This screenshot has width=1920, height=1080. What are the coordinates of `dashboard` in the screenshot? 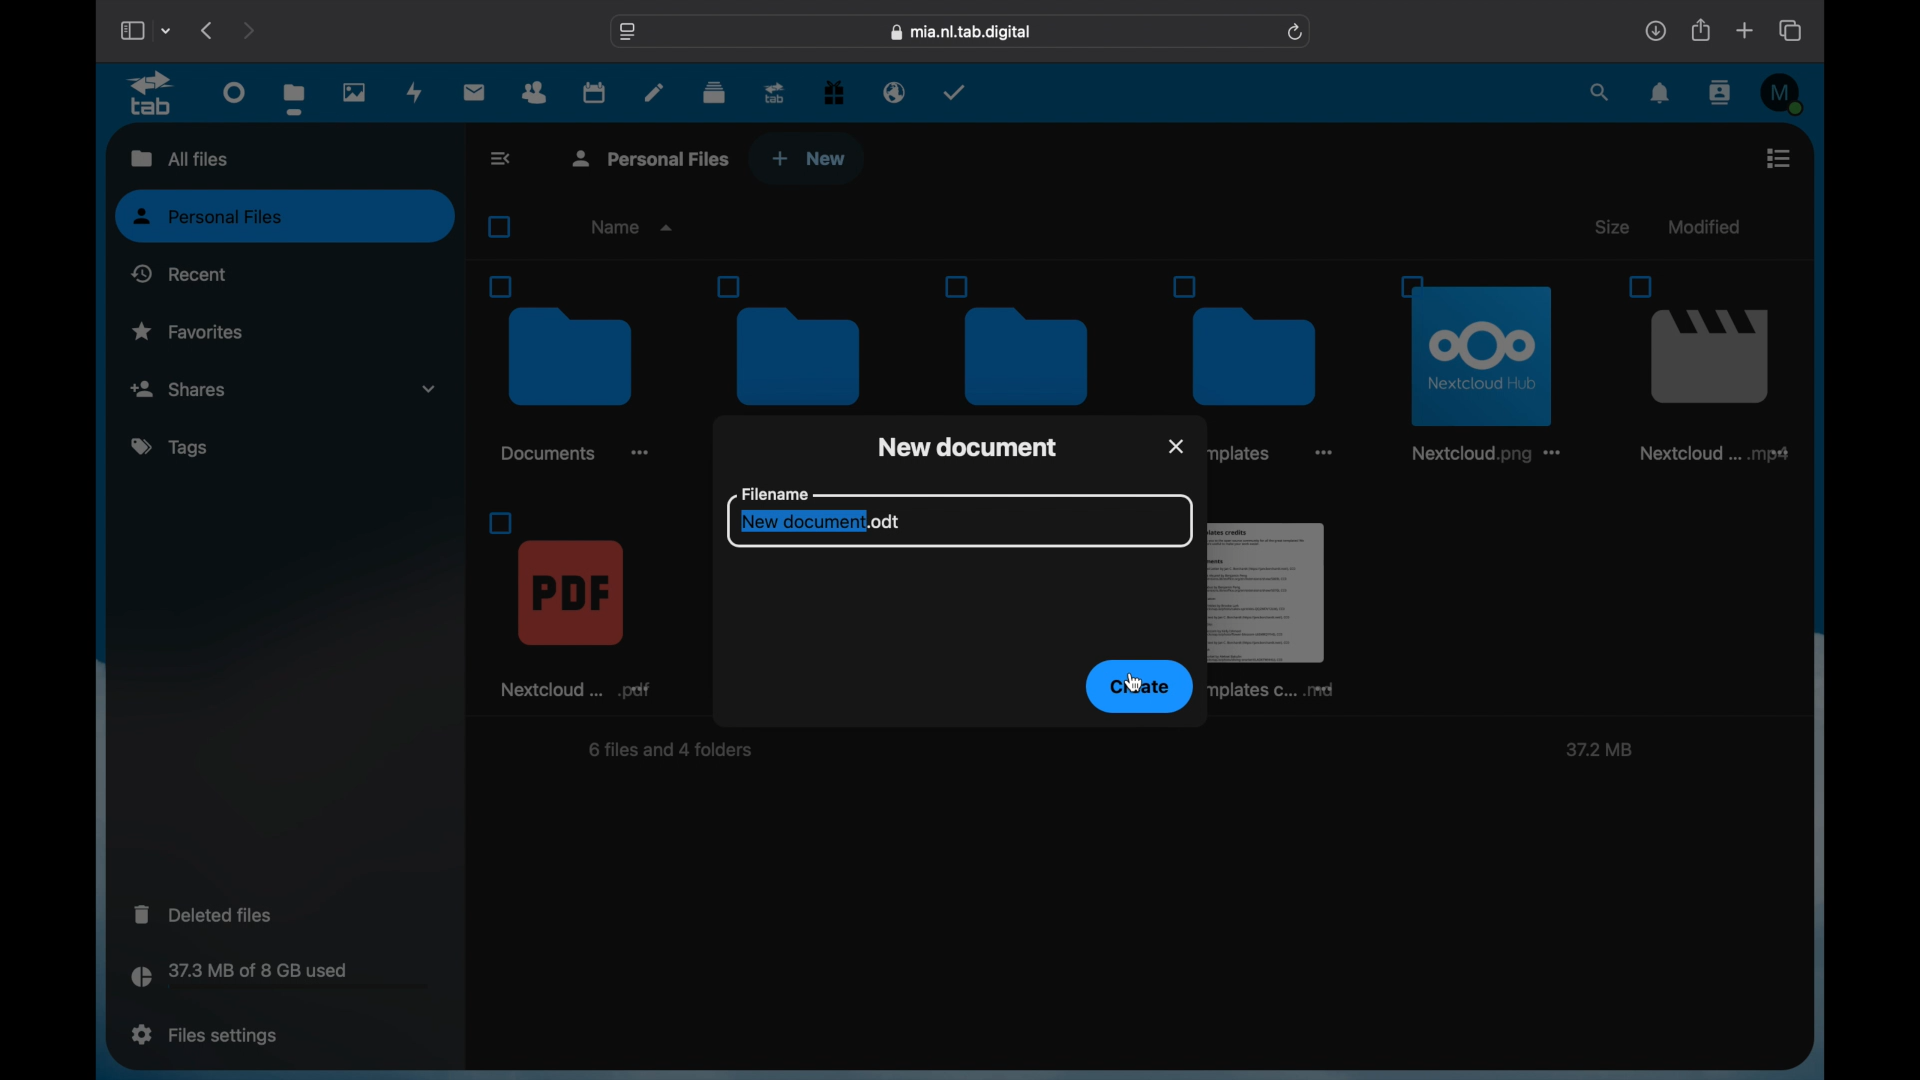 It's located at (236, 91).